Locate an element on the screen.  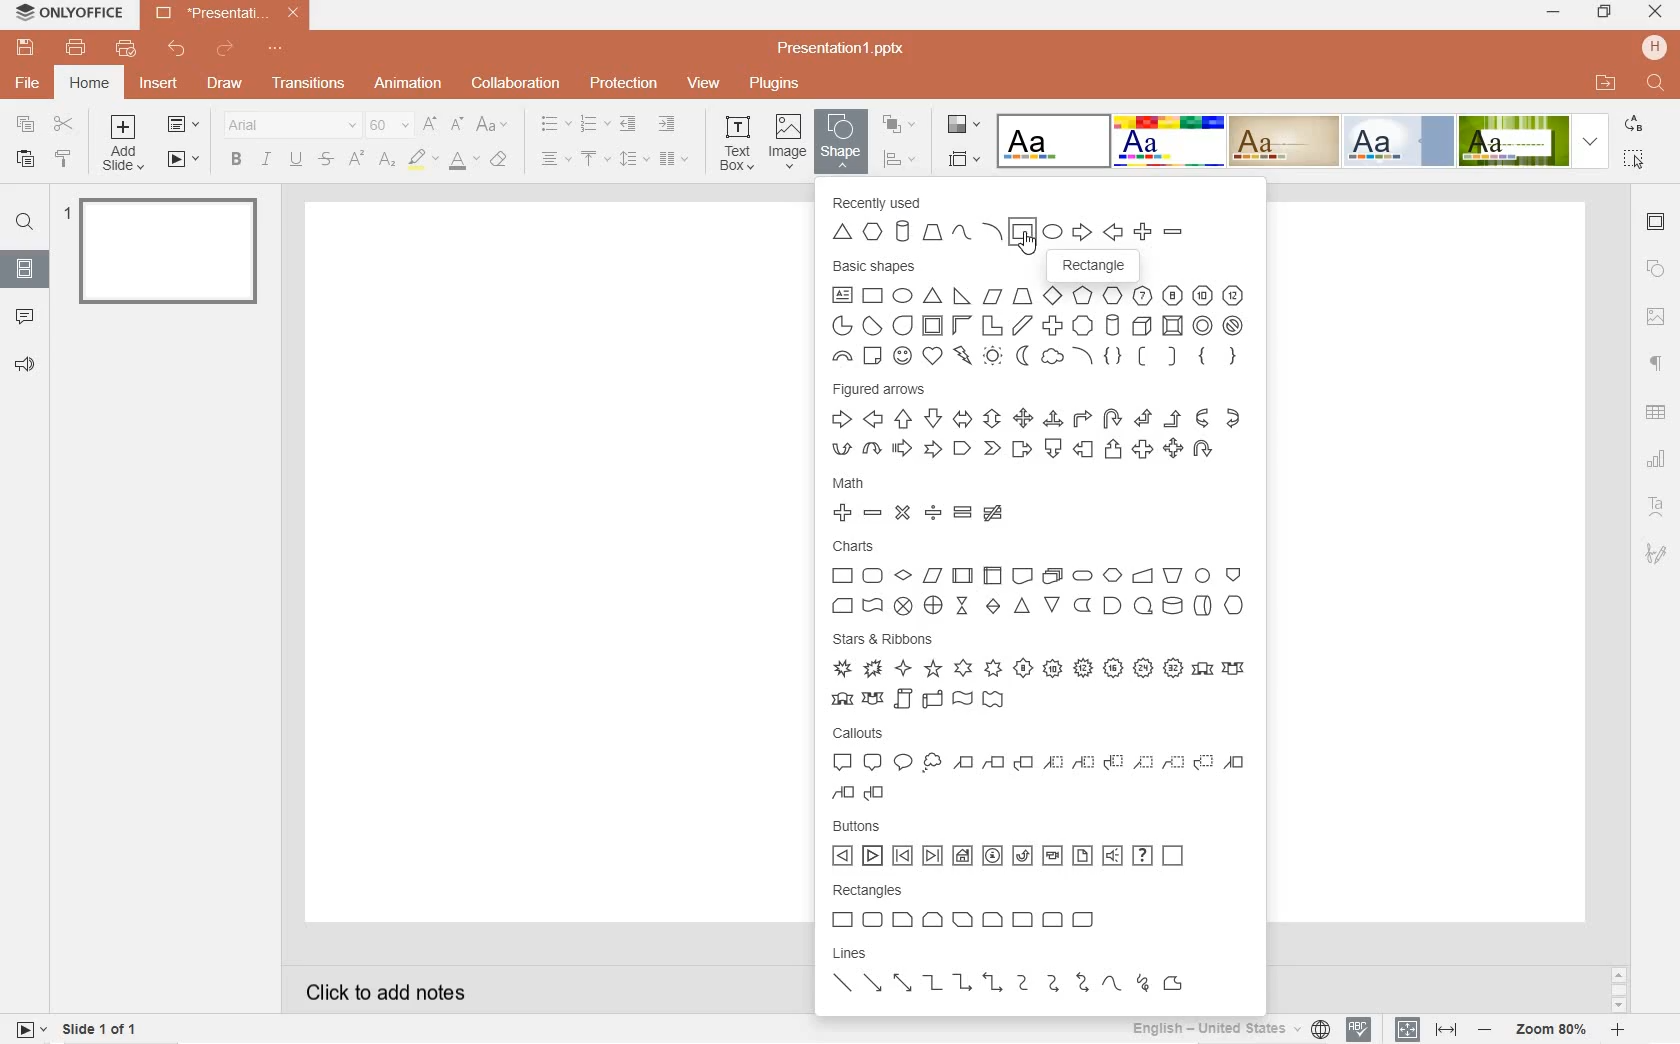
Horizontal Scroll is located at coordinates (934, 699).